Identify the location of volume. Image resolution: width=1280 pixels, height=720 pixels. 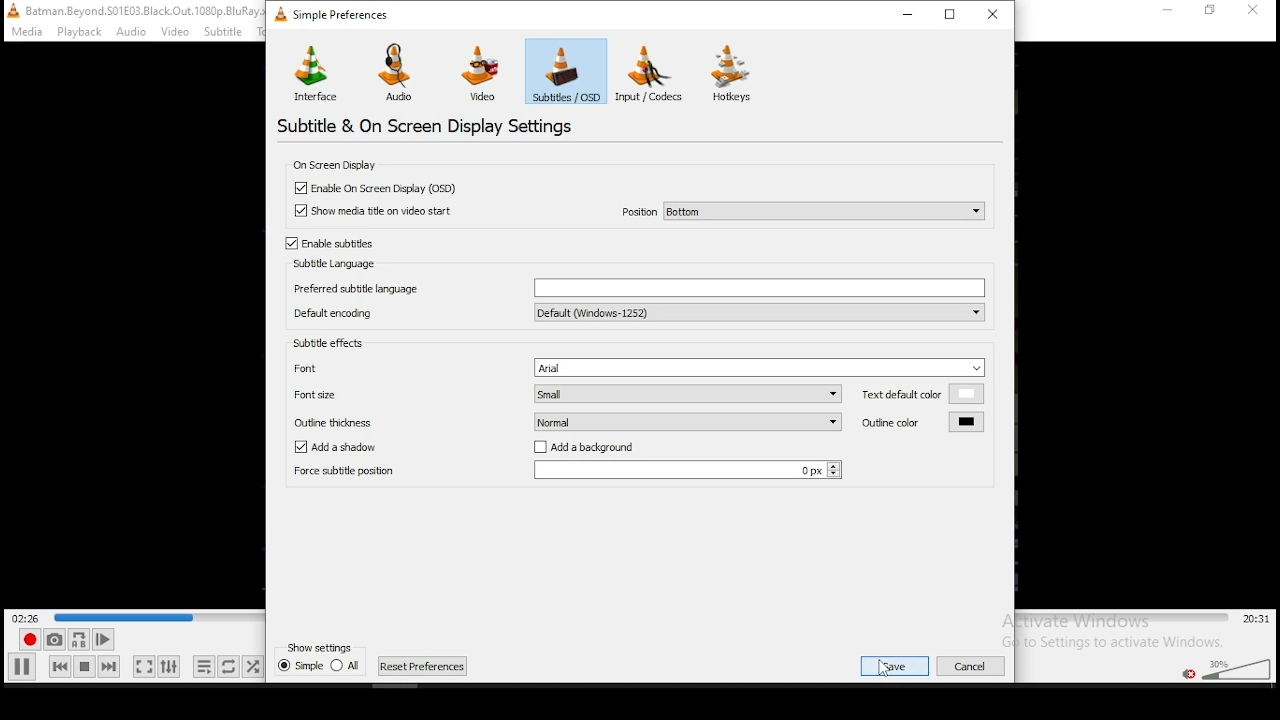
(1235, 667).